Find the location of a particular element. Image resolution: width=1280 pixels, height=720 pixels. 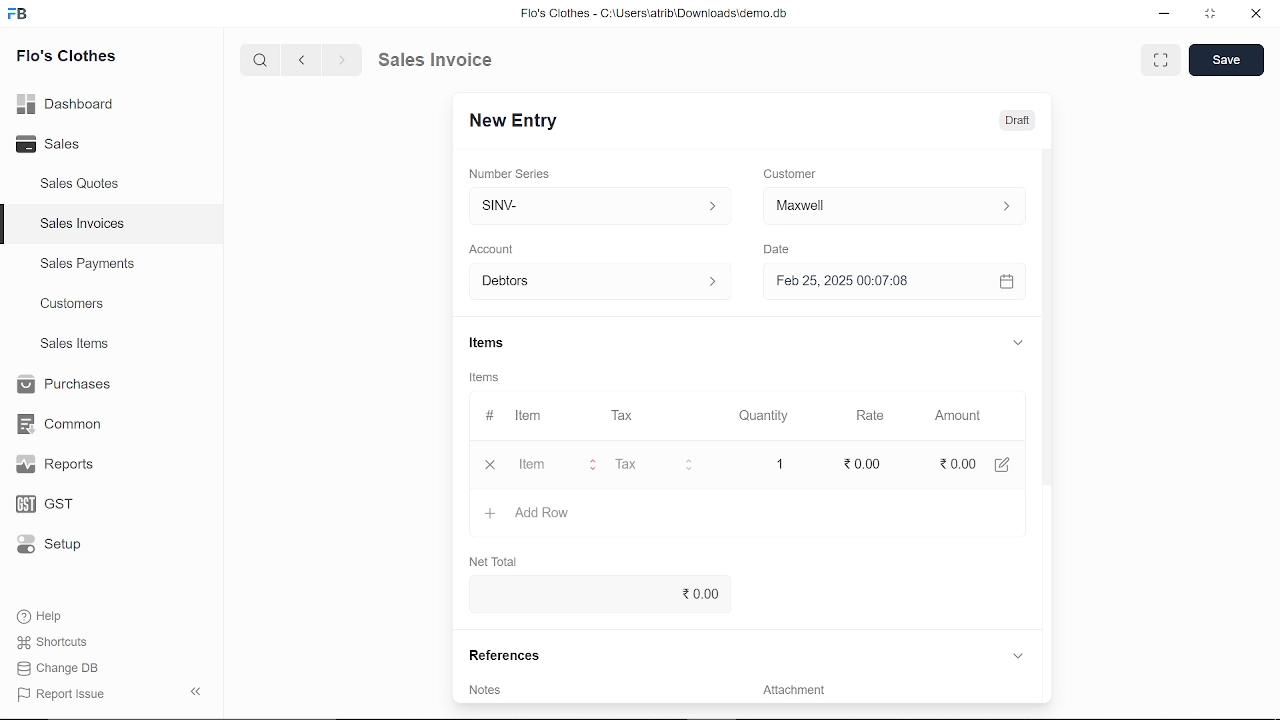

‘Account is located at coordinates (491, 248).